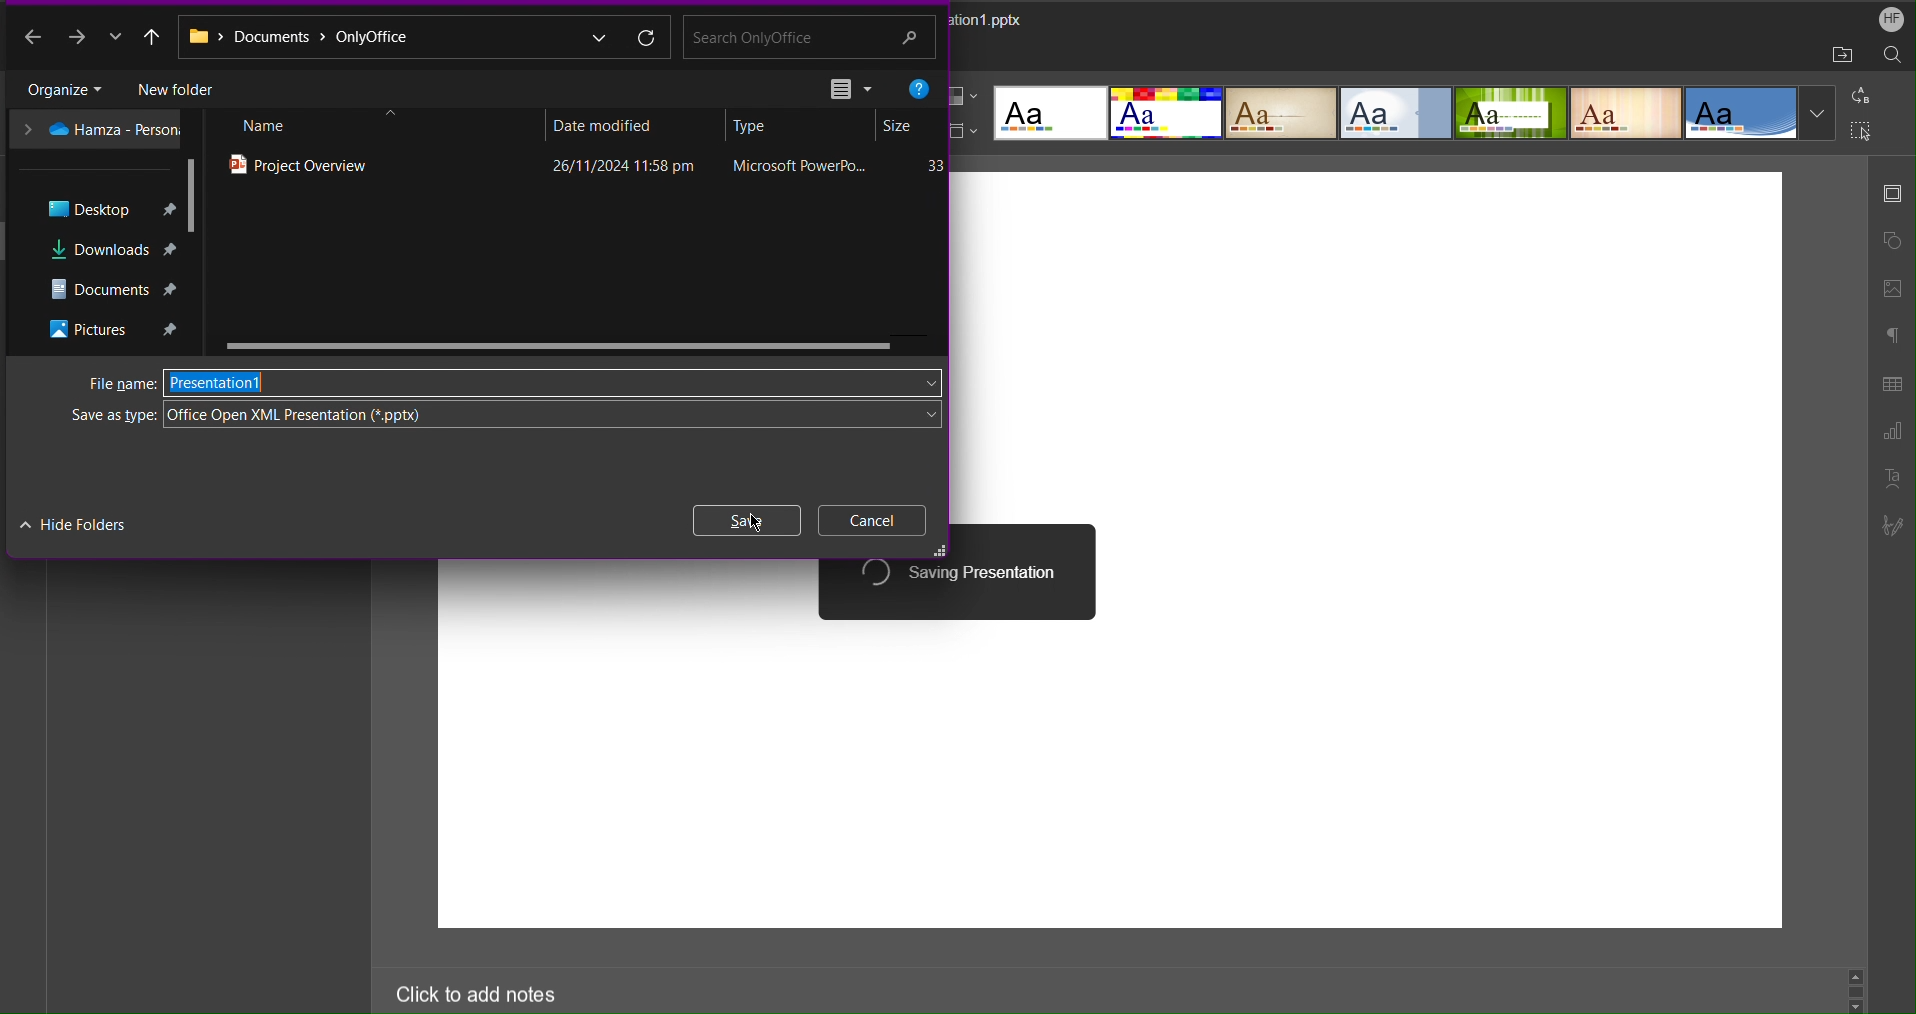 The width and height of the screenshot is (1916, 1014). Describe the element at coordinates (262, 125) in the screenshot. I see `Name` at that location.